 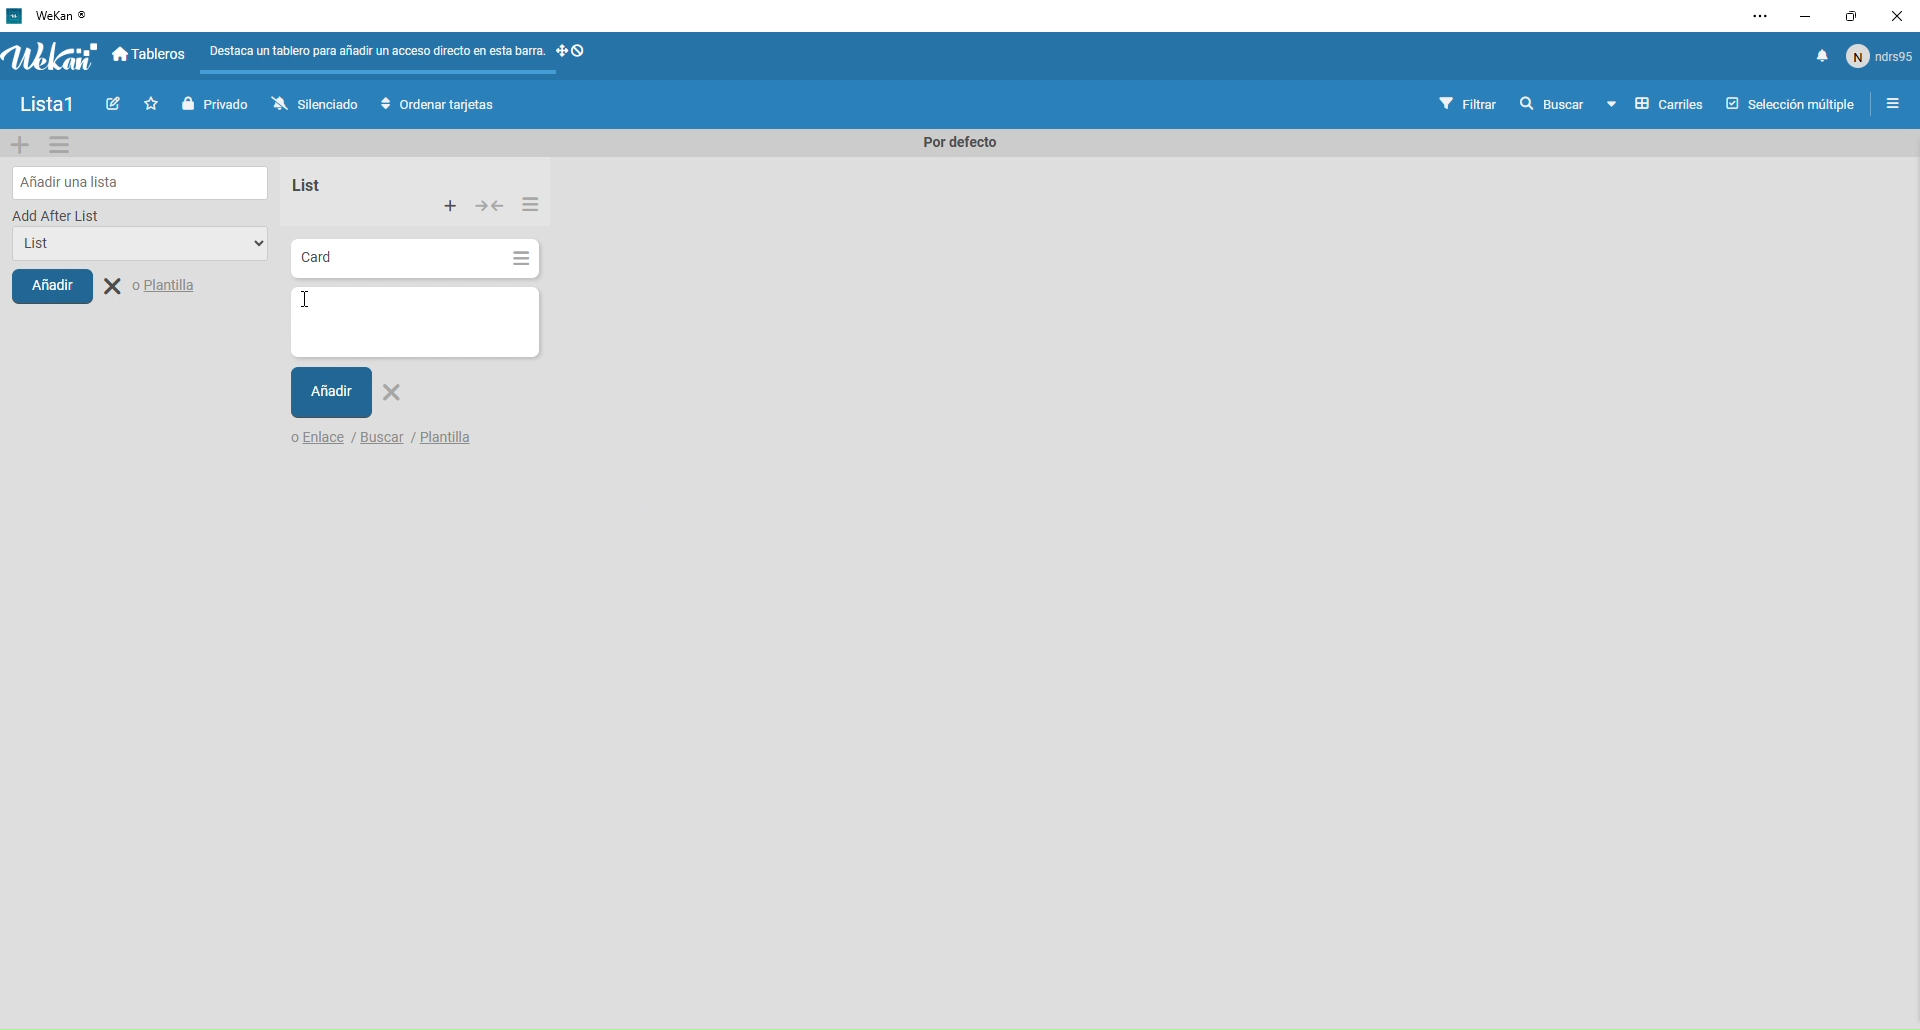 I want to click on Add, so click(x=52, y=285).